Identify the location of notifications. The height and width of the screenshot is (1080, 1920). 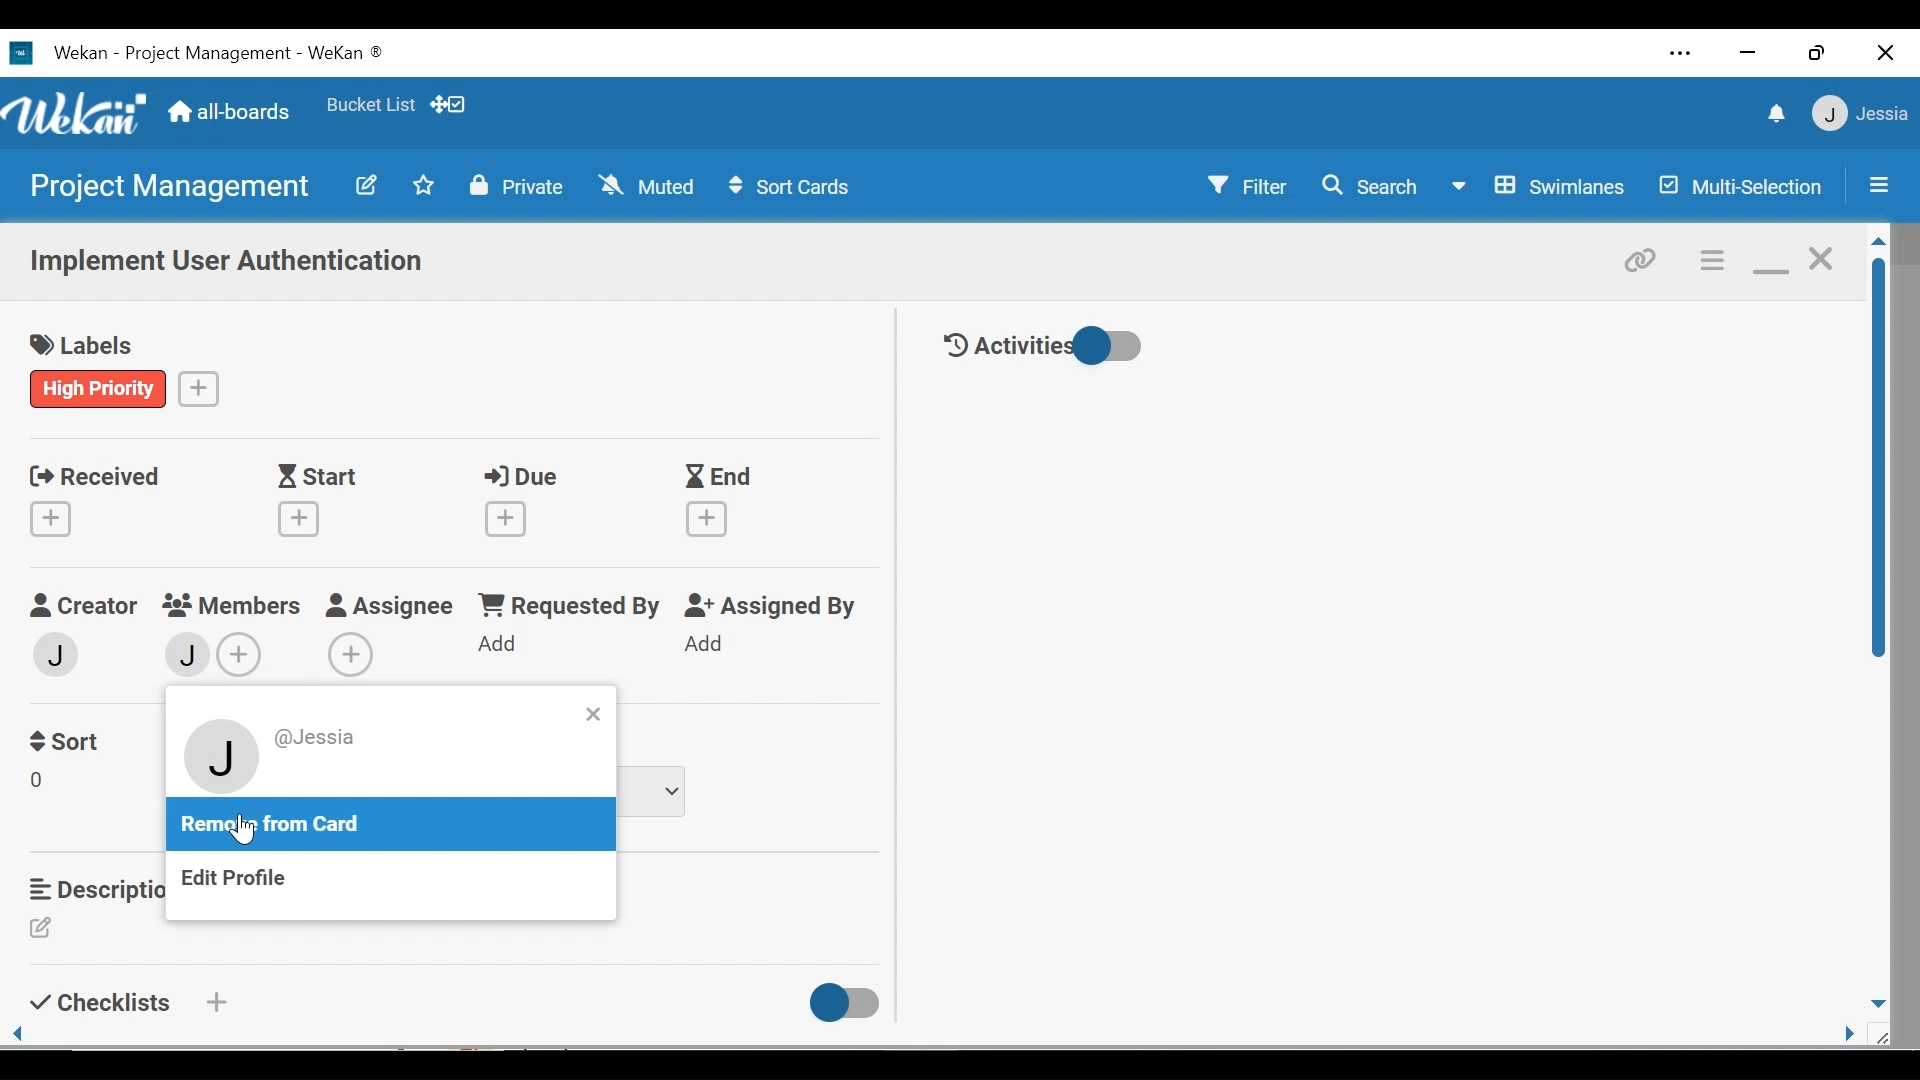
(1772, 116).